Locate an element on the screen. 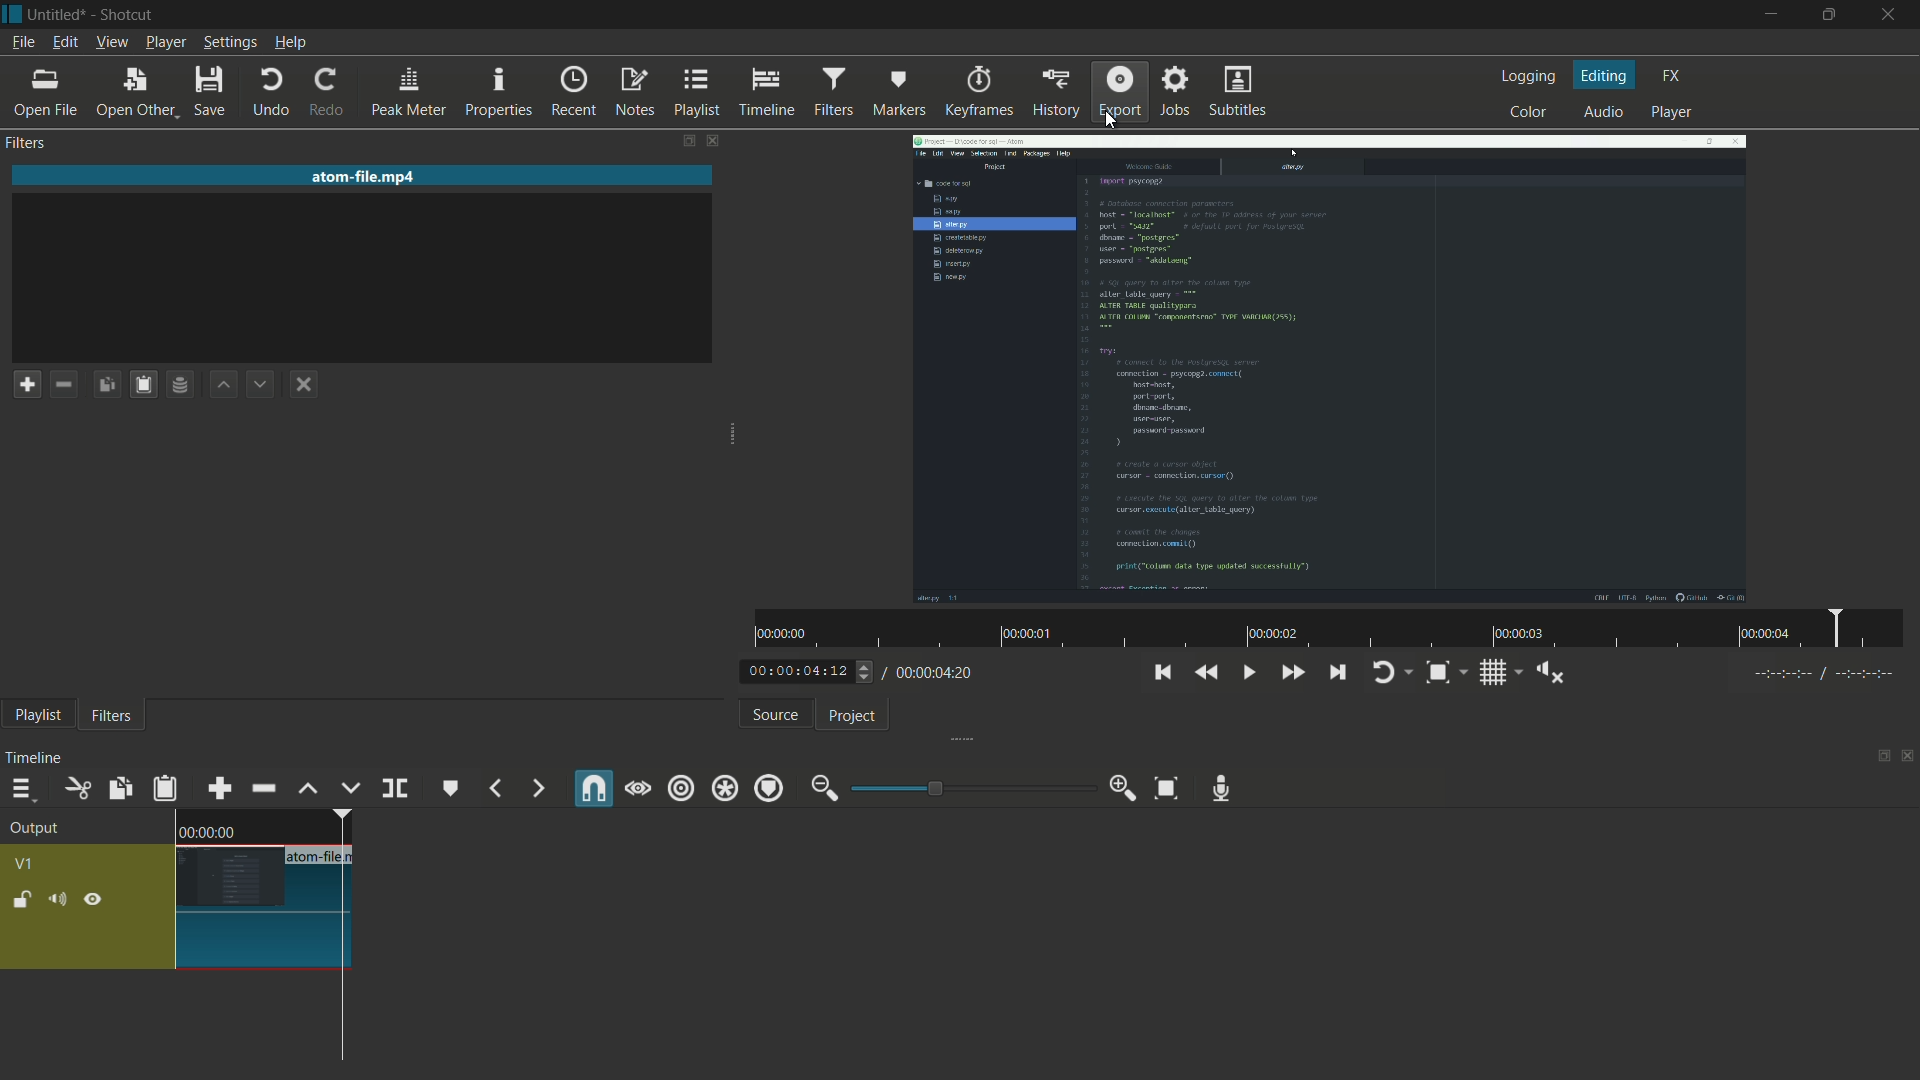 The image size is (1920, 1080). minimize is located at coordinates (1768, 15).